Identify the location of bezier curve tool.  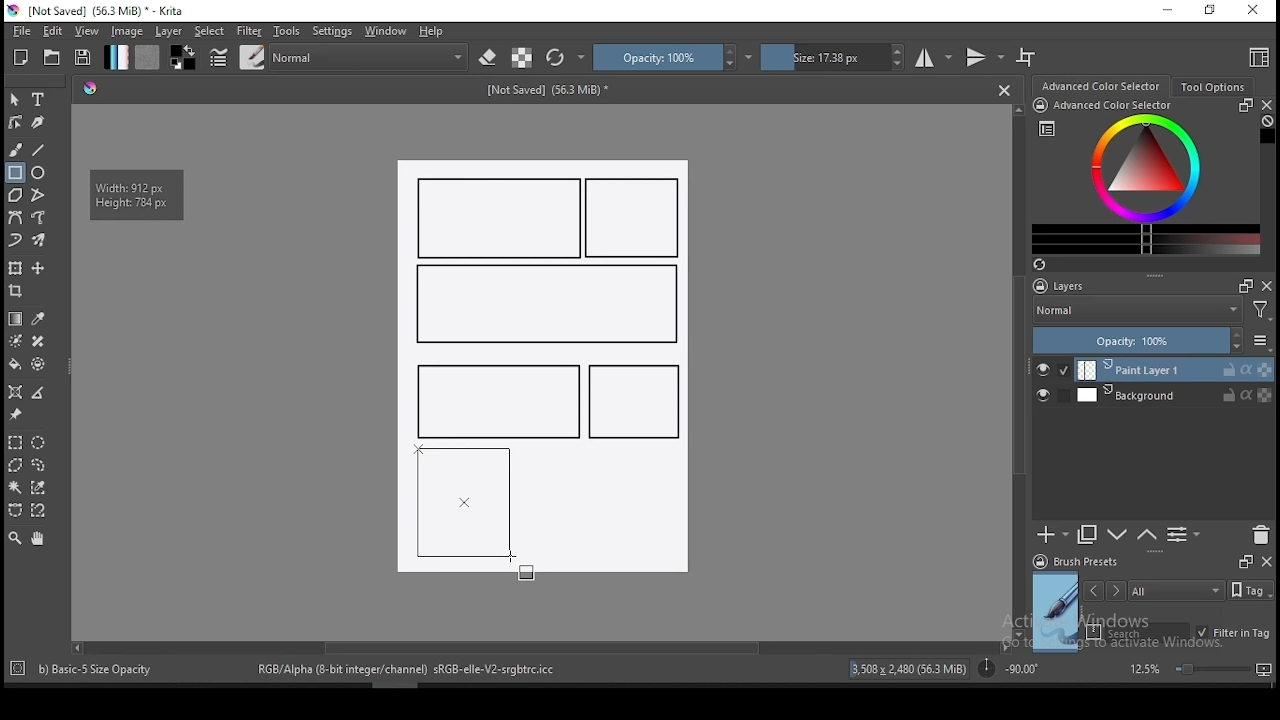
(14, 219).